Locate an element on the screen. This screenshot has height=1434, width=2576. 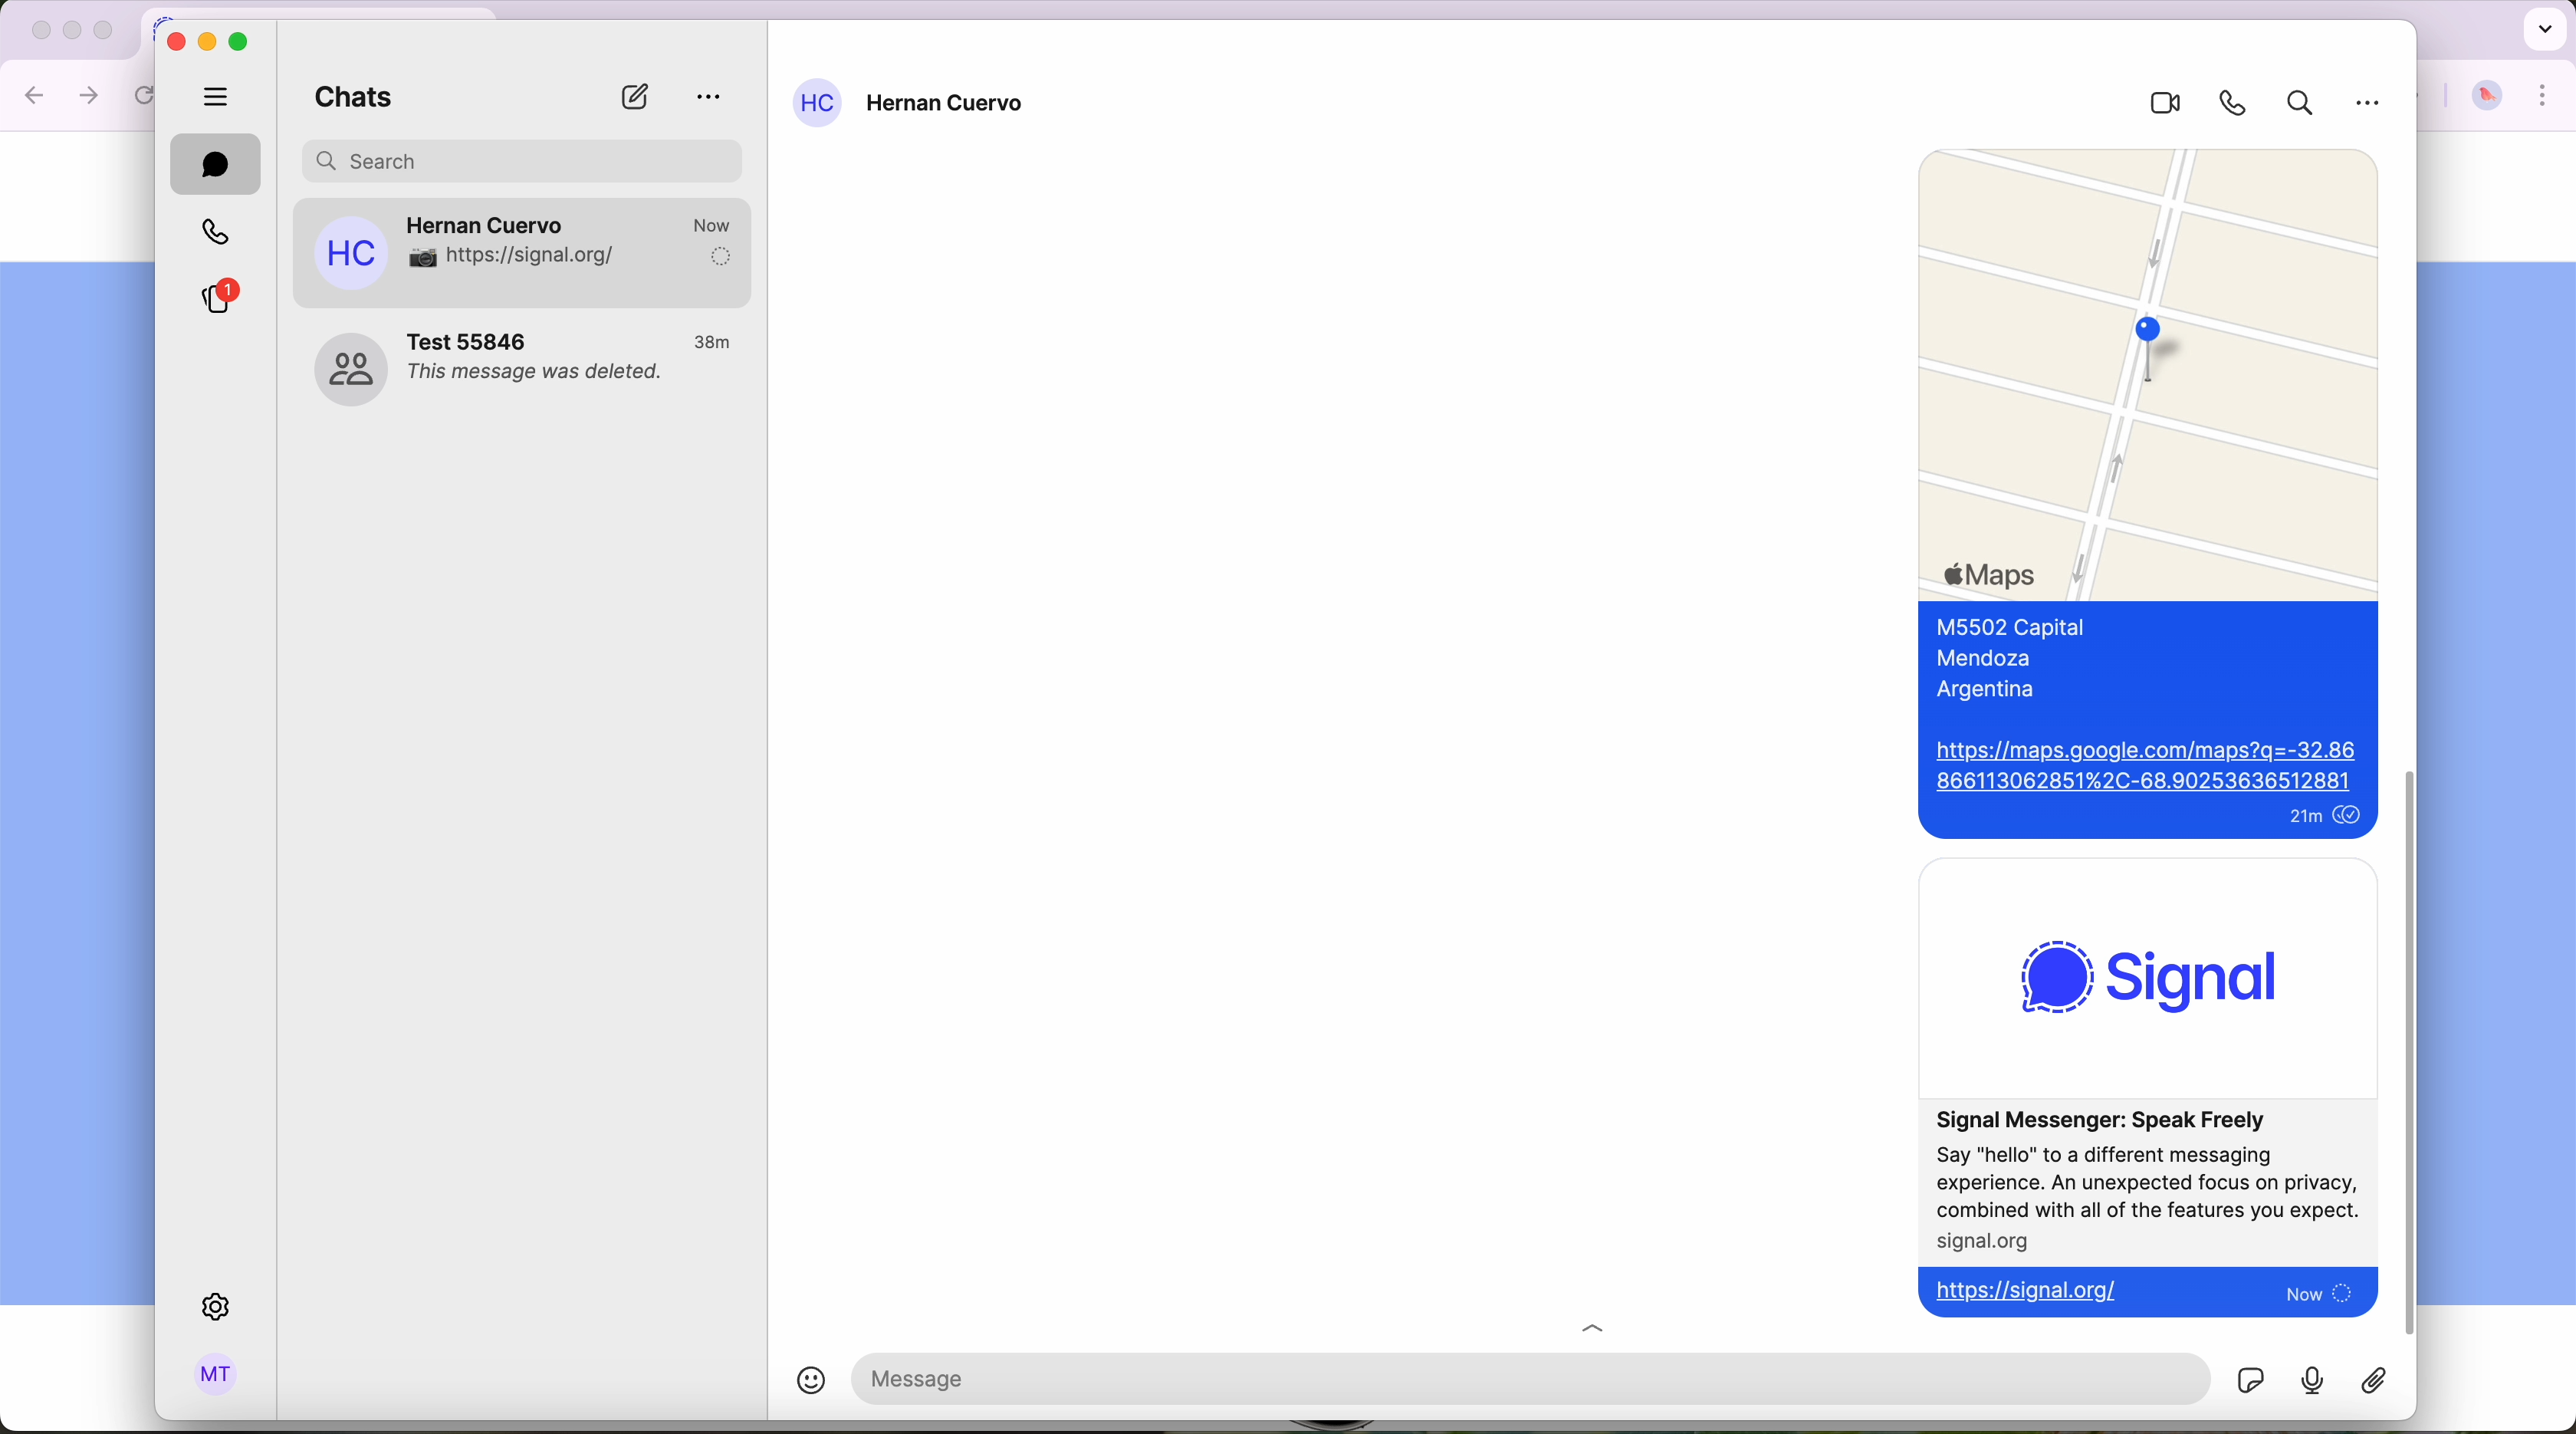
M5502 Capital is located at coordinates (2023, 624).